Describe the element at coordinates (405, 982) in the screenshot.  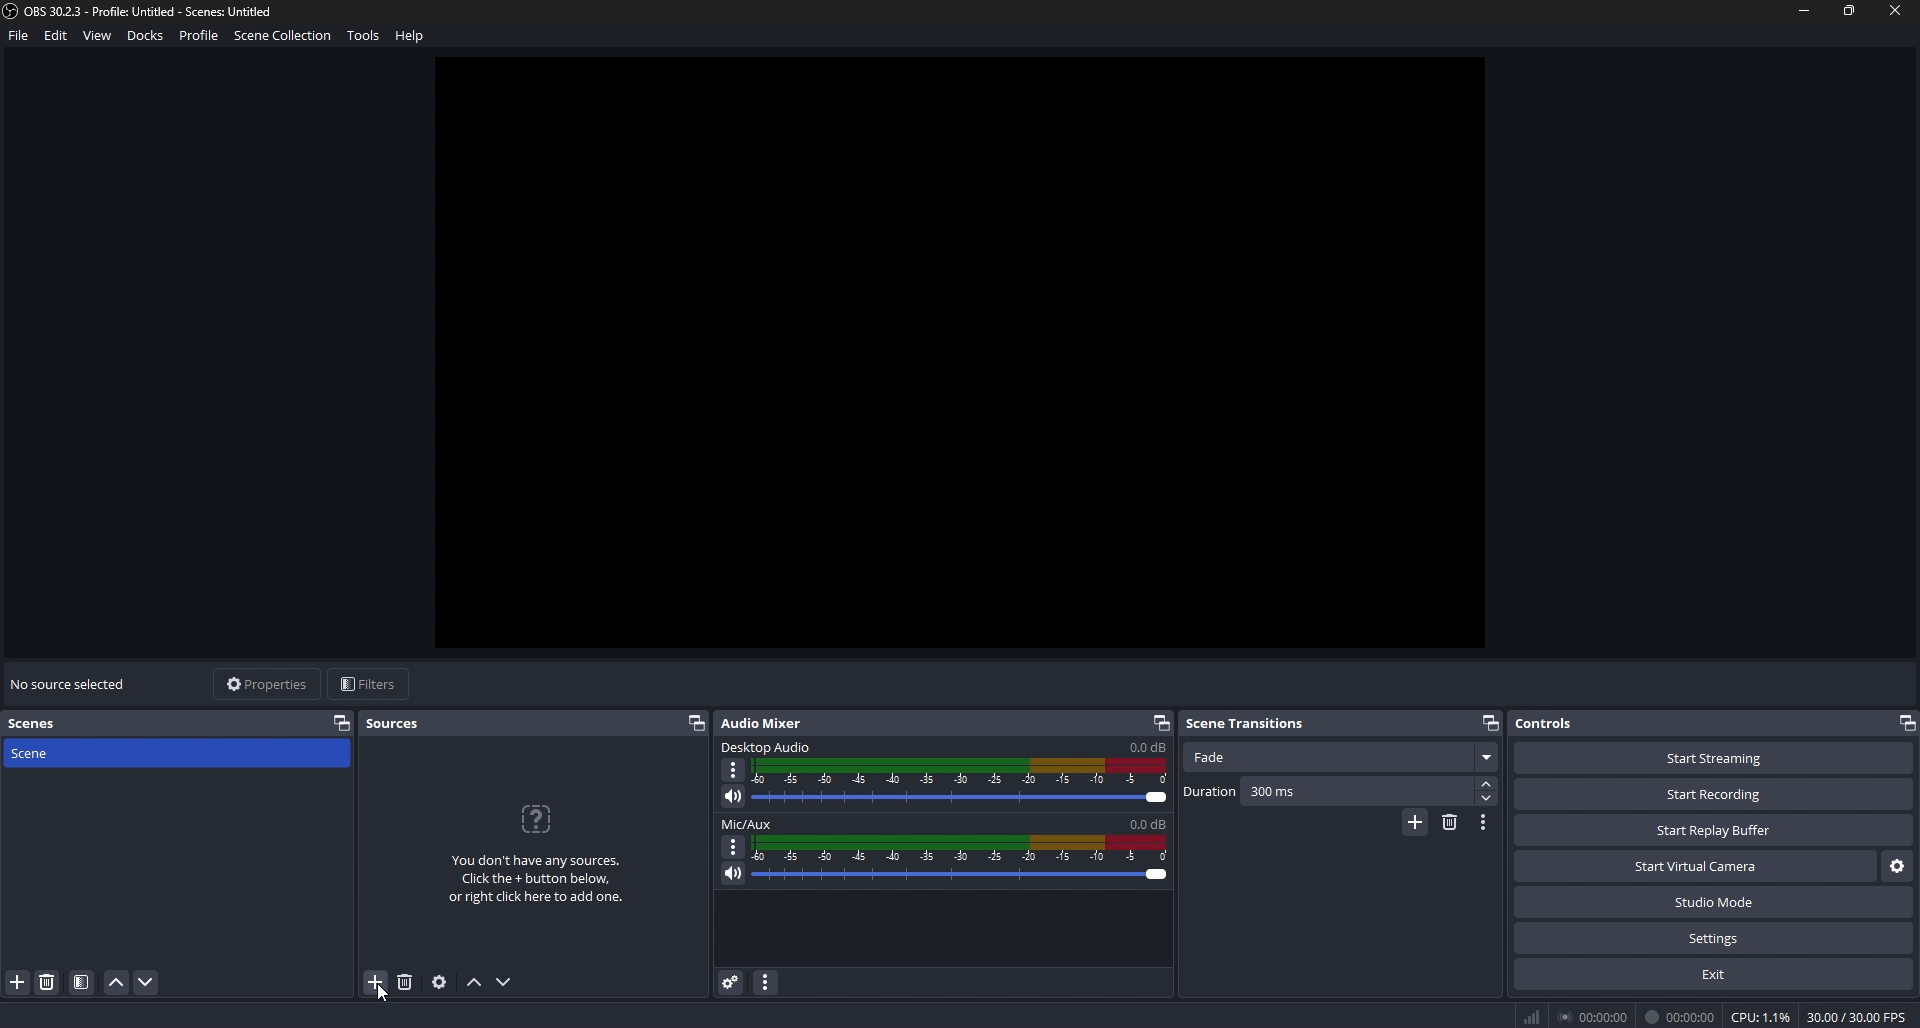
I see `remove source` at that location.